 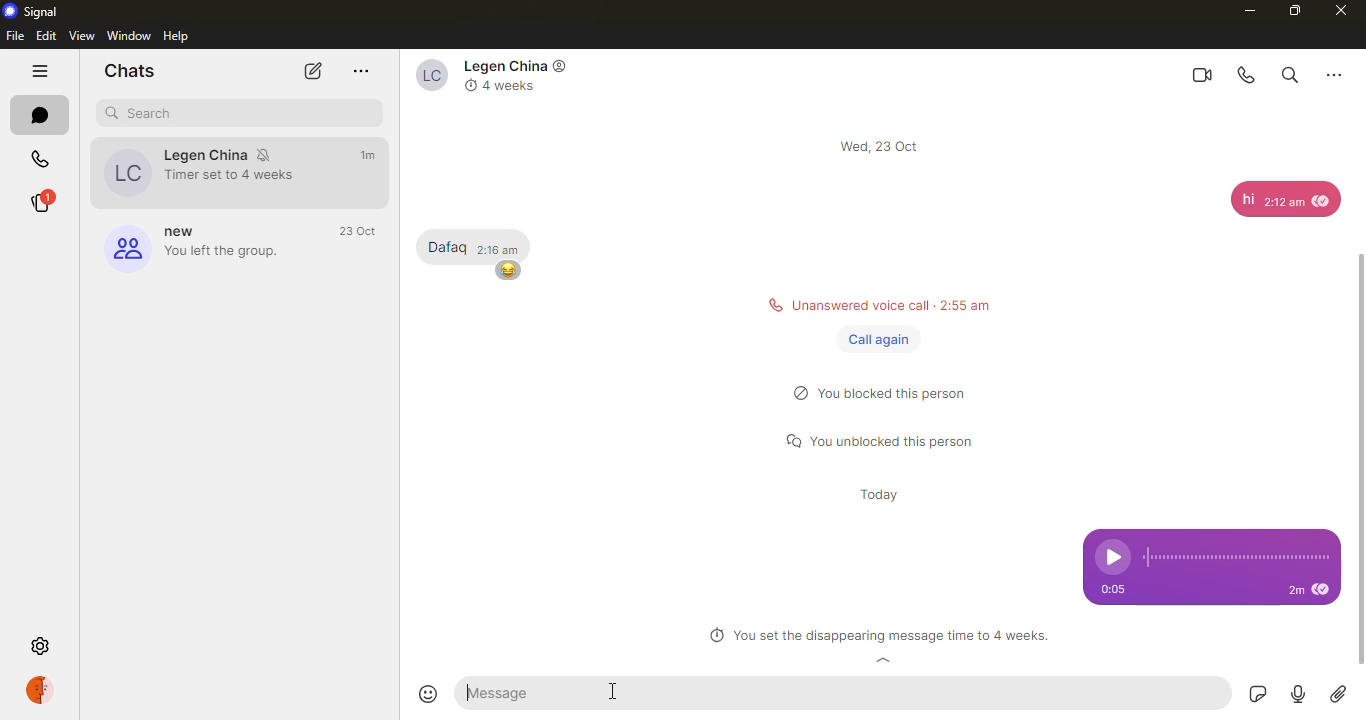 What do you see at coordinates (497, 76) in the screenshot?
I see `Legen China 4 weeks` at bounding box center [497, 76].